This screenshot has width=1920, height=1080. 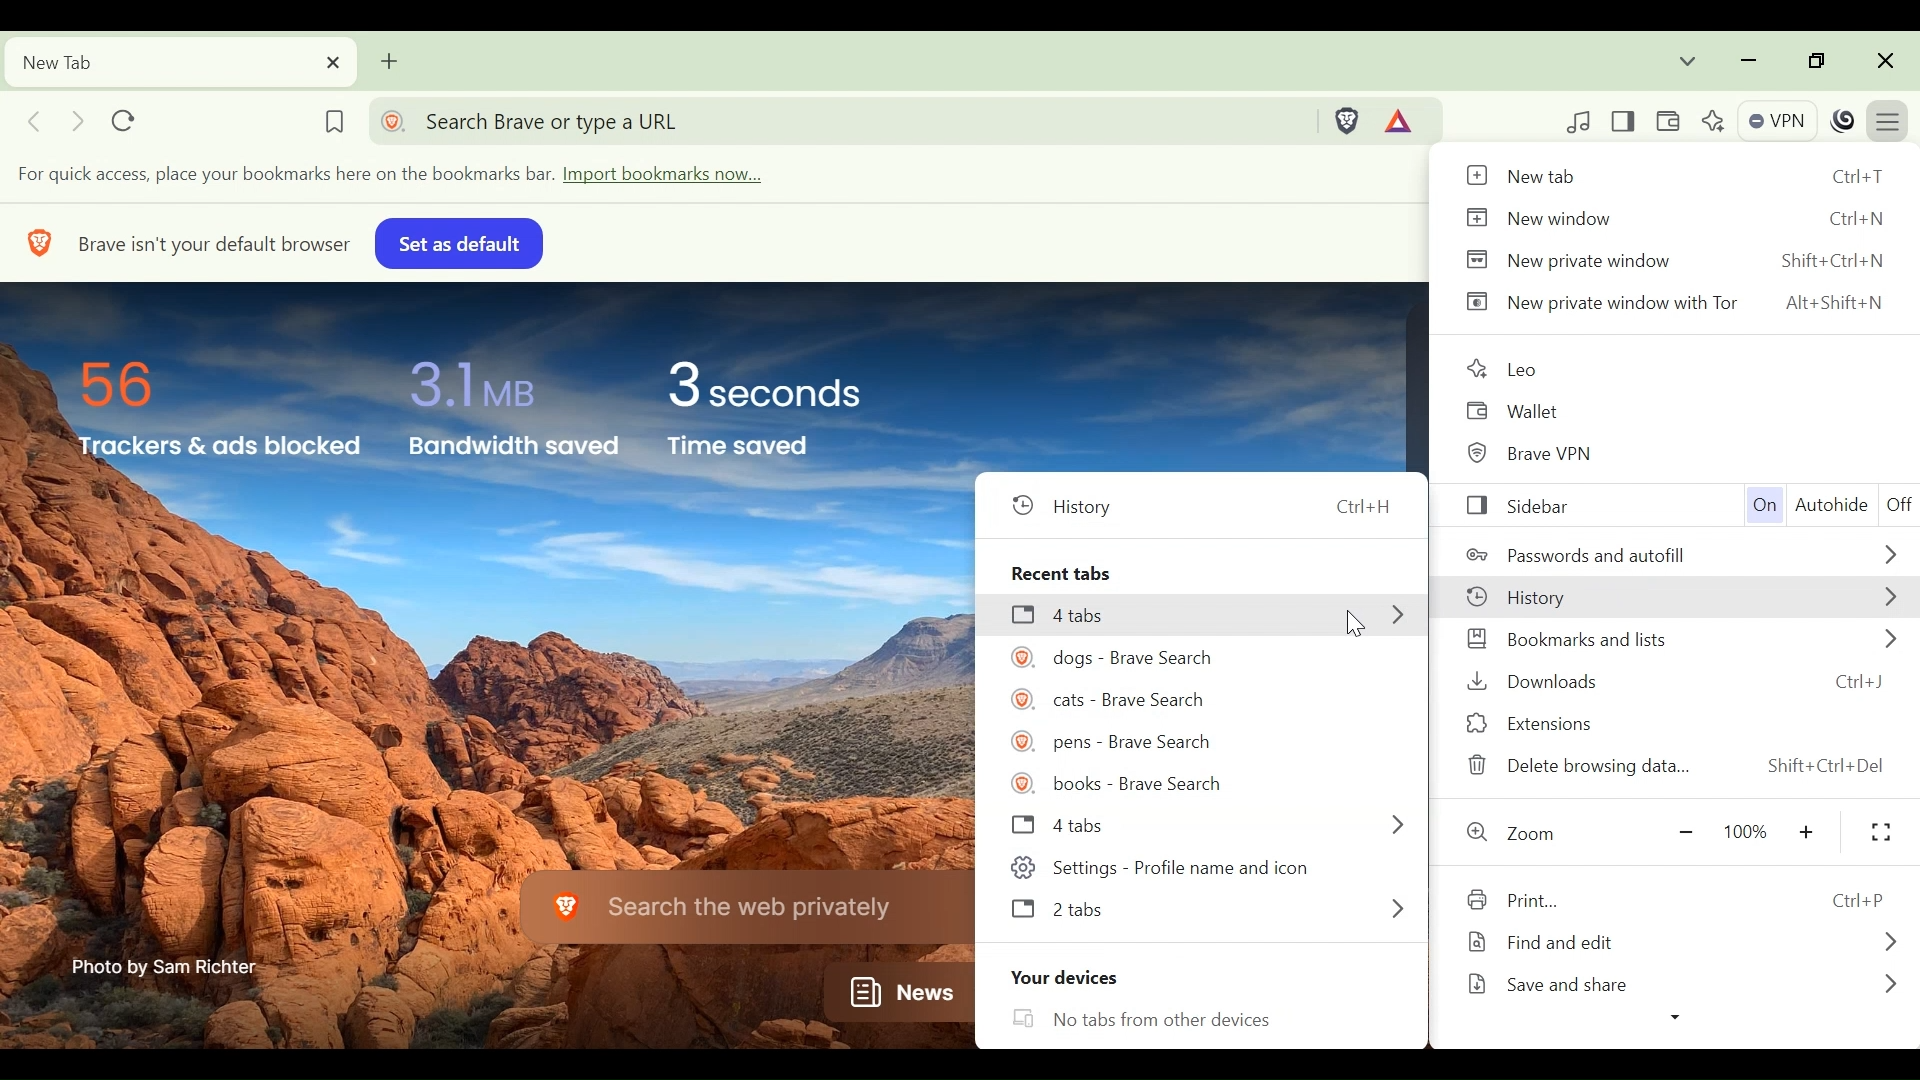 What do you see at coordinates (716, 908) in the screenshot?
I see `Search the web privately` at bounding box center [716, 908].